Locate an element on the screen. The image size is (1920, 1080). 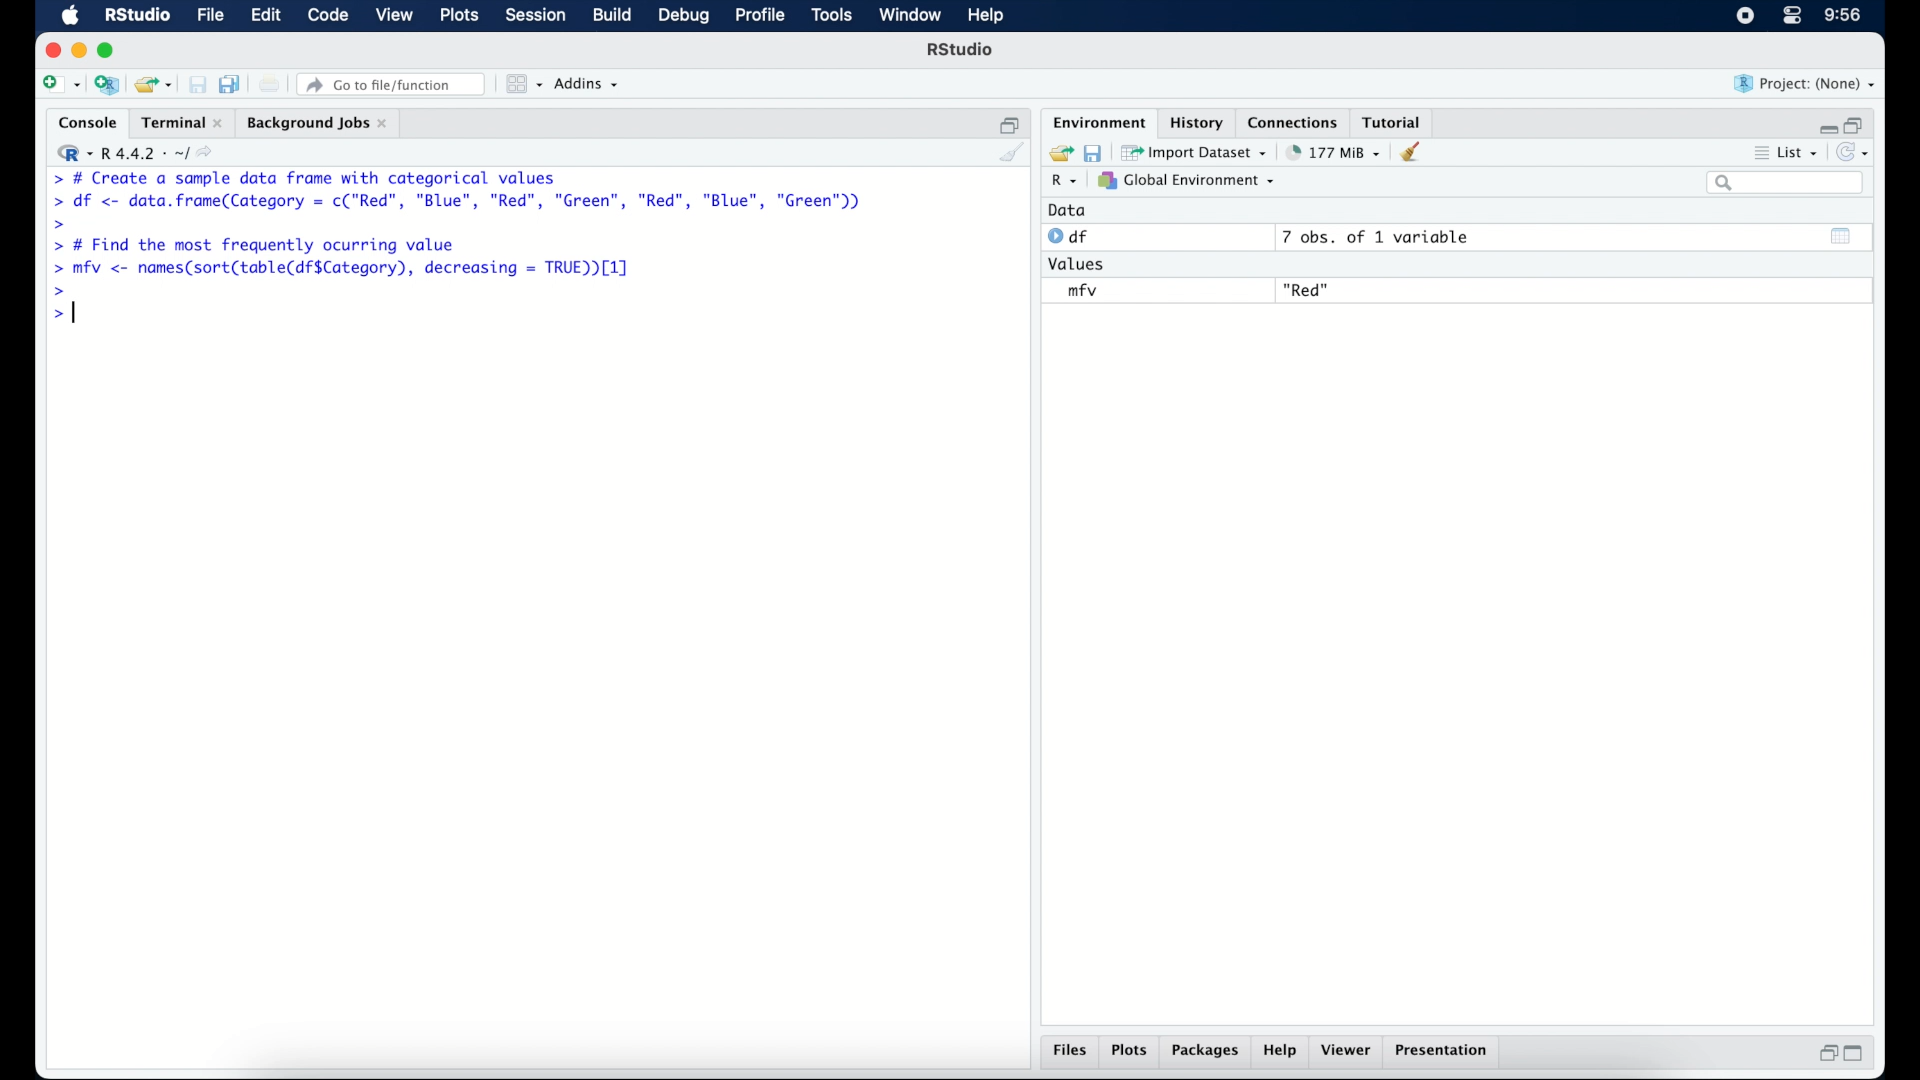
command prompt is located at coordinates (50, 178).